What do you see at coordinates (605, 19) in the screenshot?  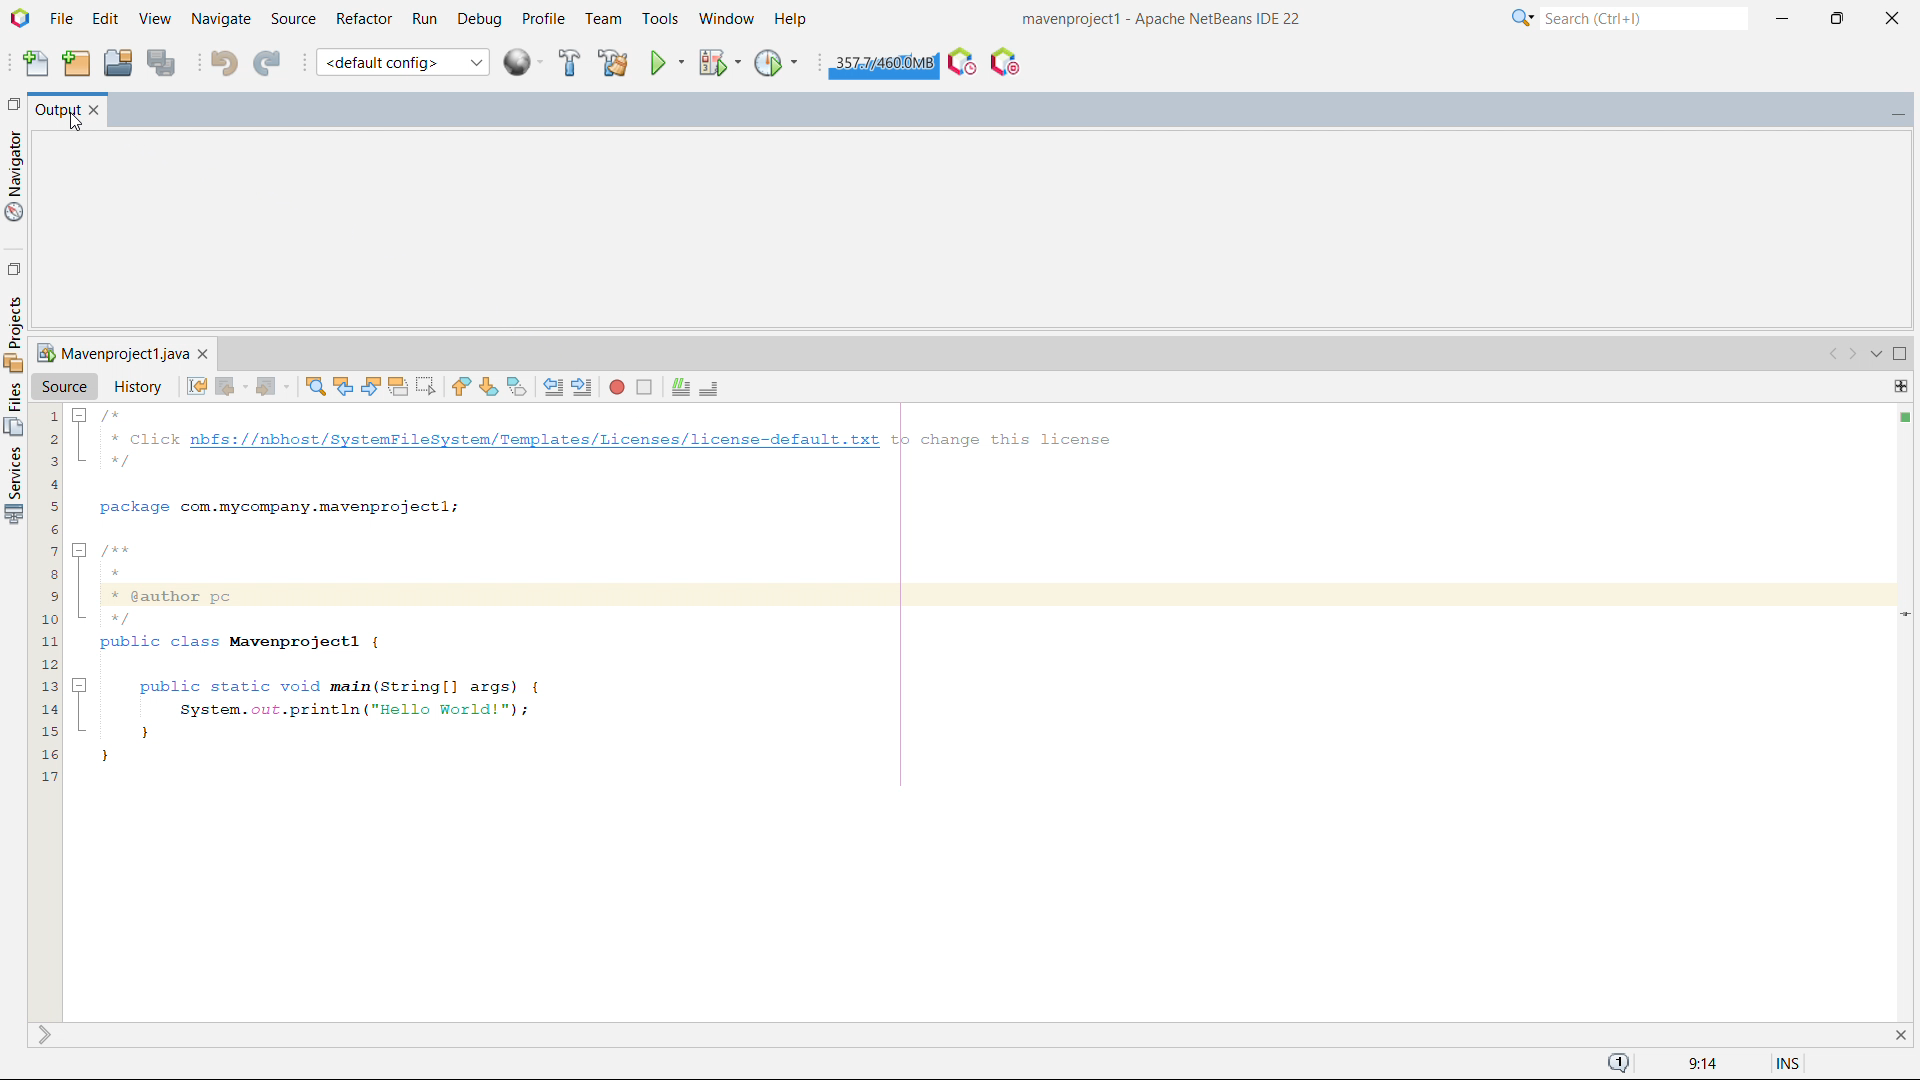 I see `team` at bounding box center [605, 19].